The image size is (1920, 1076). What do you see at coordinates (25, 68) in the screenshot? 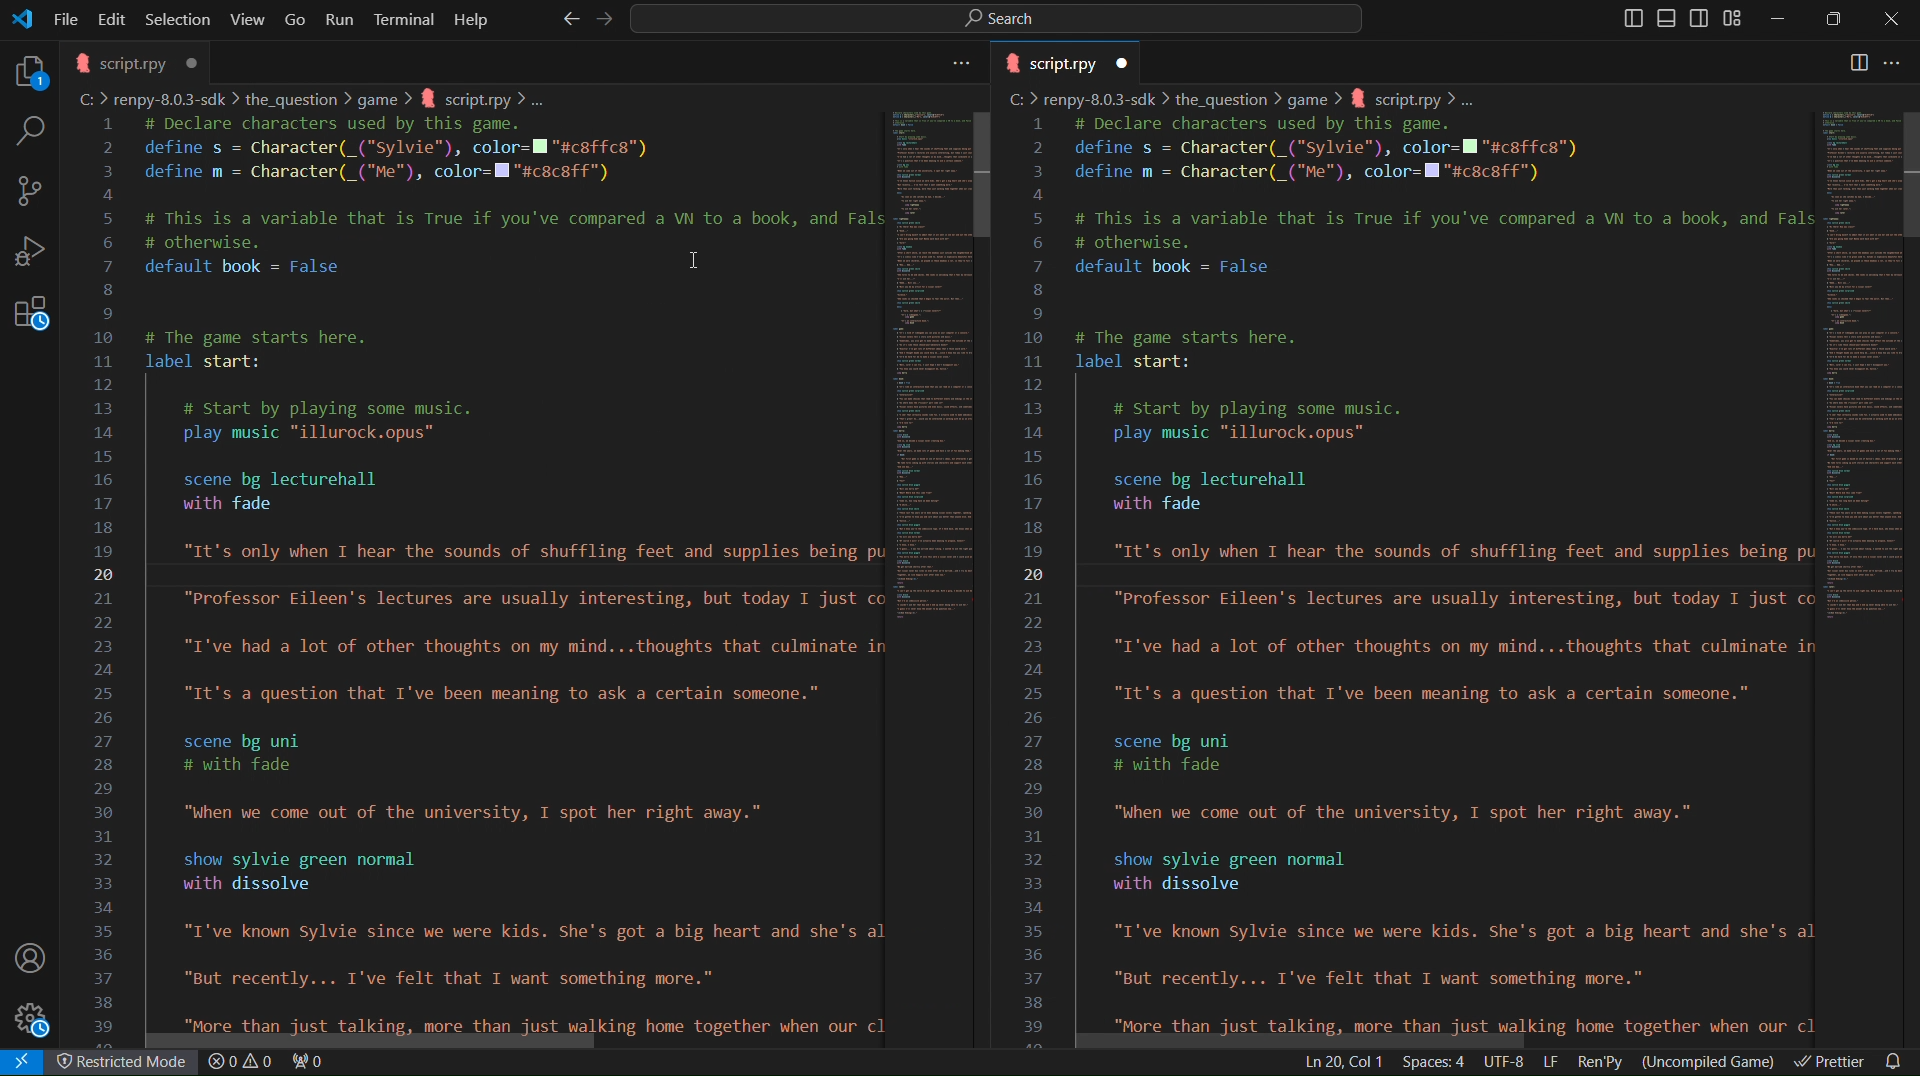
I see `Explorer` at bounding box center [25, 68].